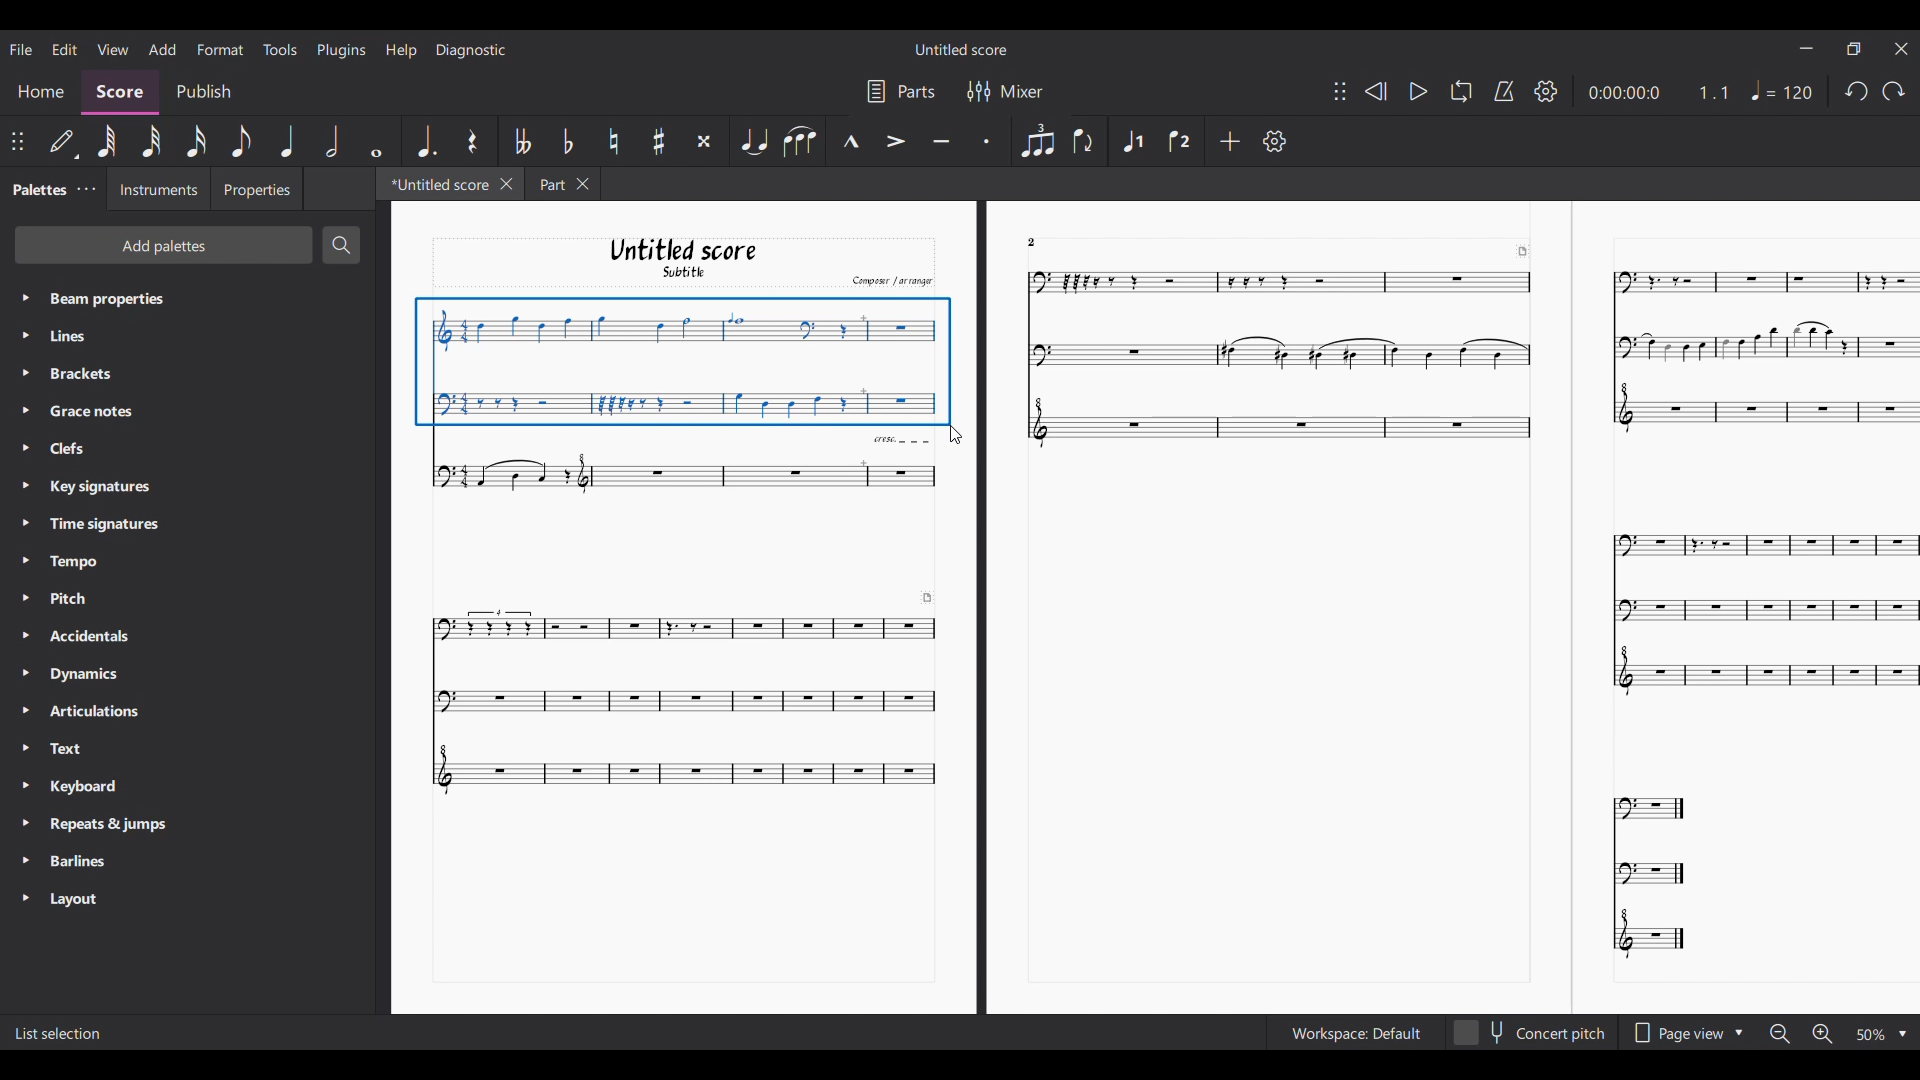 The width and height of the screenshot is (1920, 1080). What do you see at coordinates (22, 675) in the screenshot?
I see `` at bounding box center [22, 675].